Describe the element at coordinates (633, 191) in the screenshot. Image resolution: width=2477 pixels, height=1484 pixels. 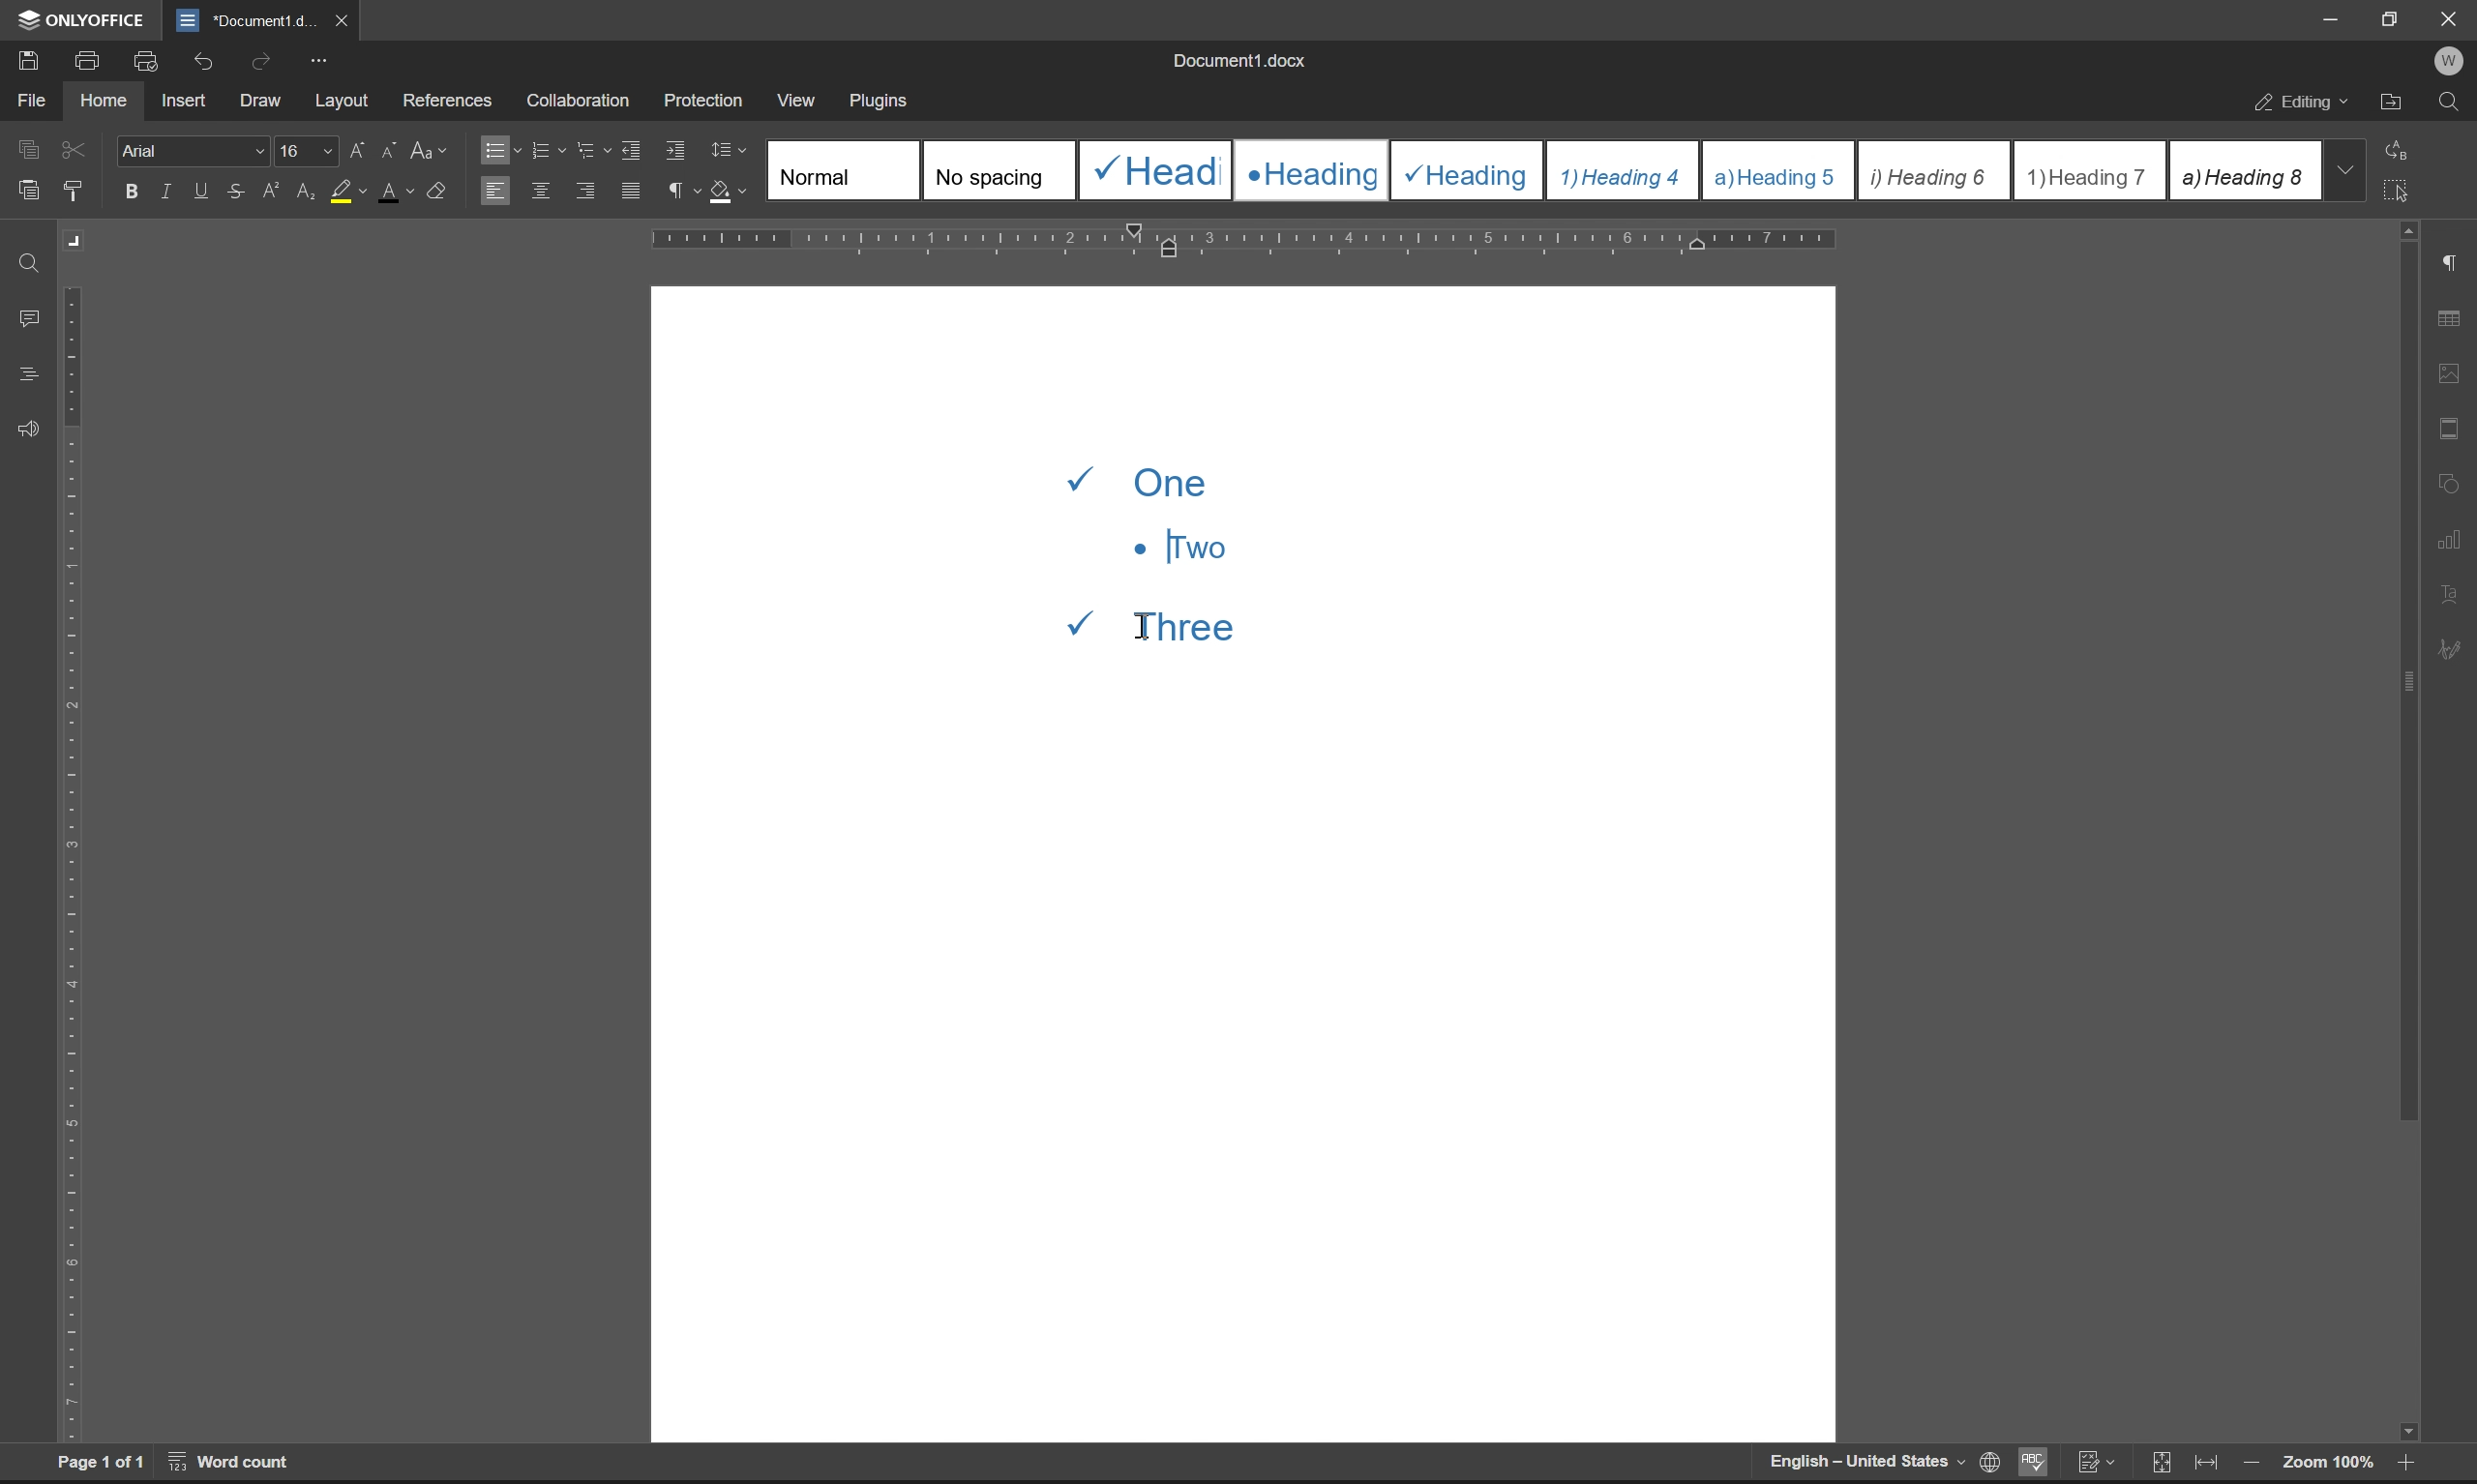
I see `justified` at that location.